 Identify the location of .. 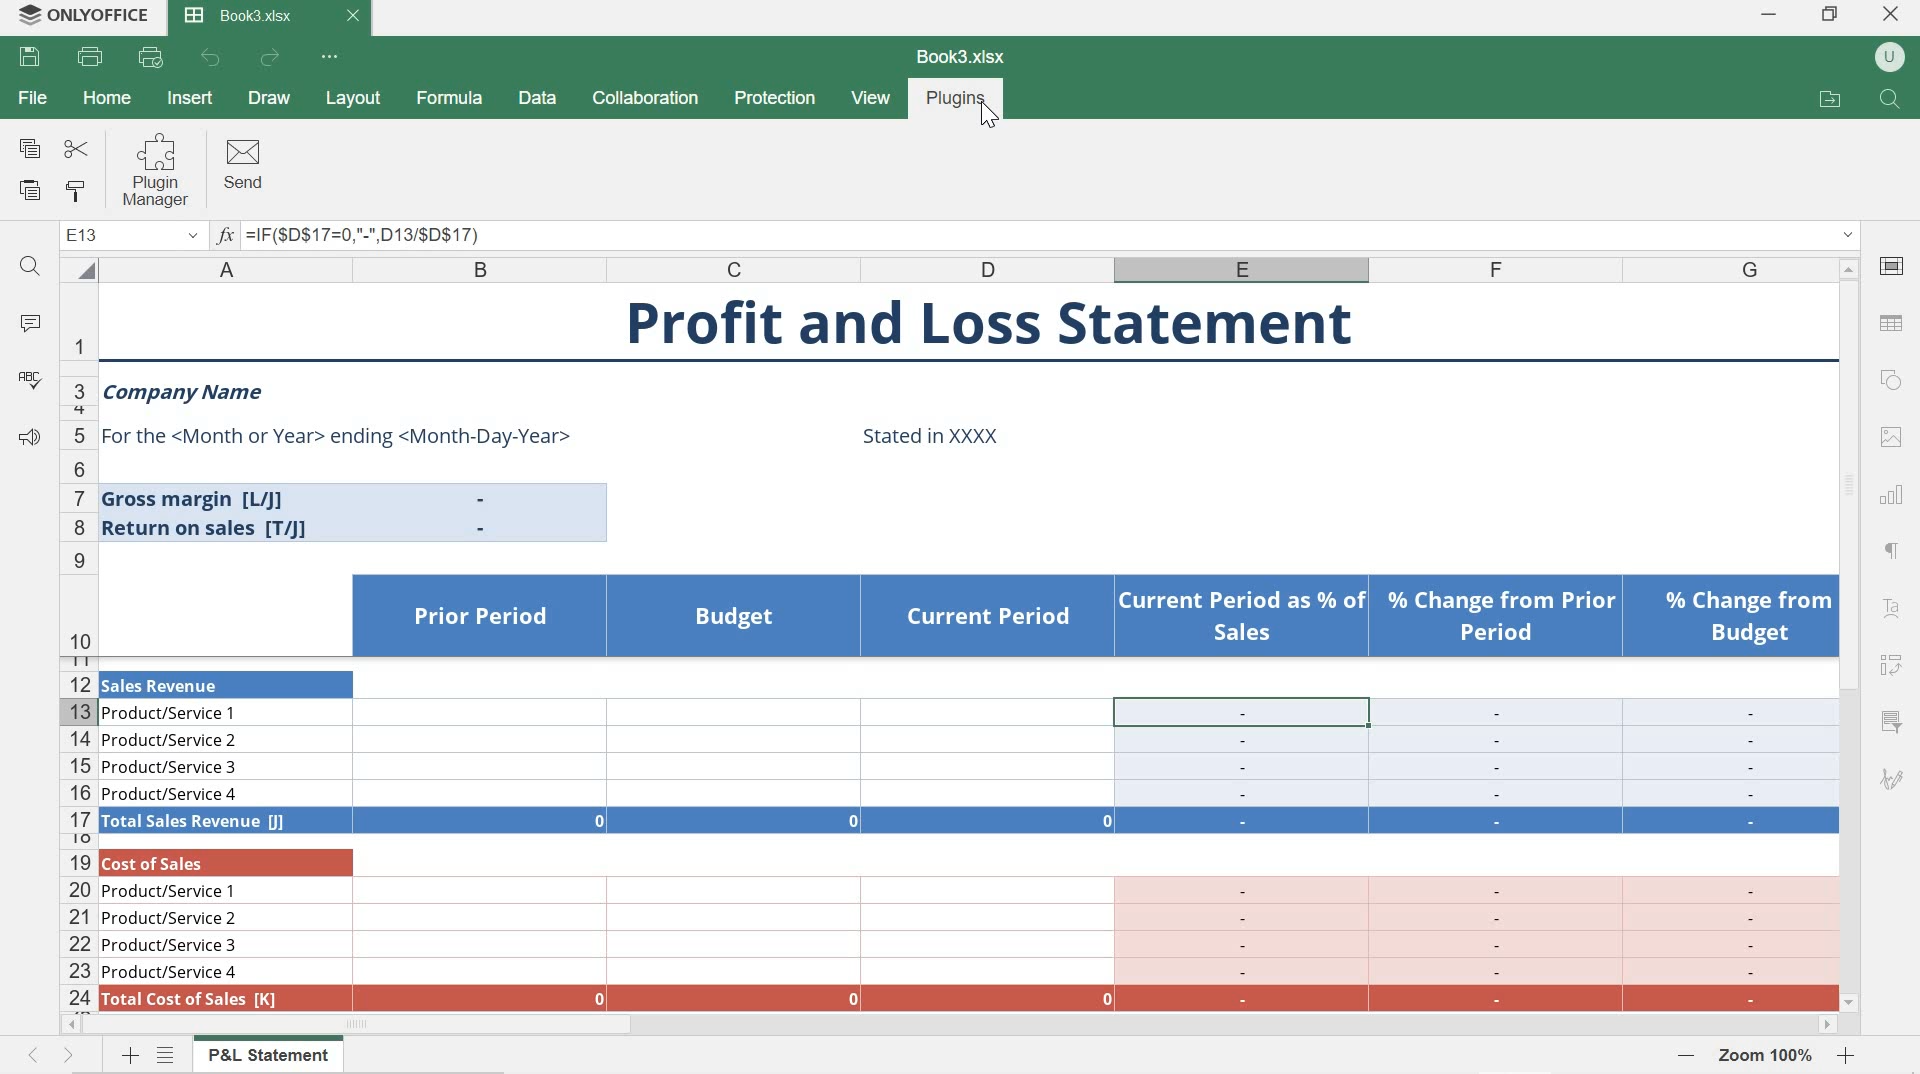
(484, 499).